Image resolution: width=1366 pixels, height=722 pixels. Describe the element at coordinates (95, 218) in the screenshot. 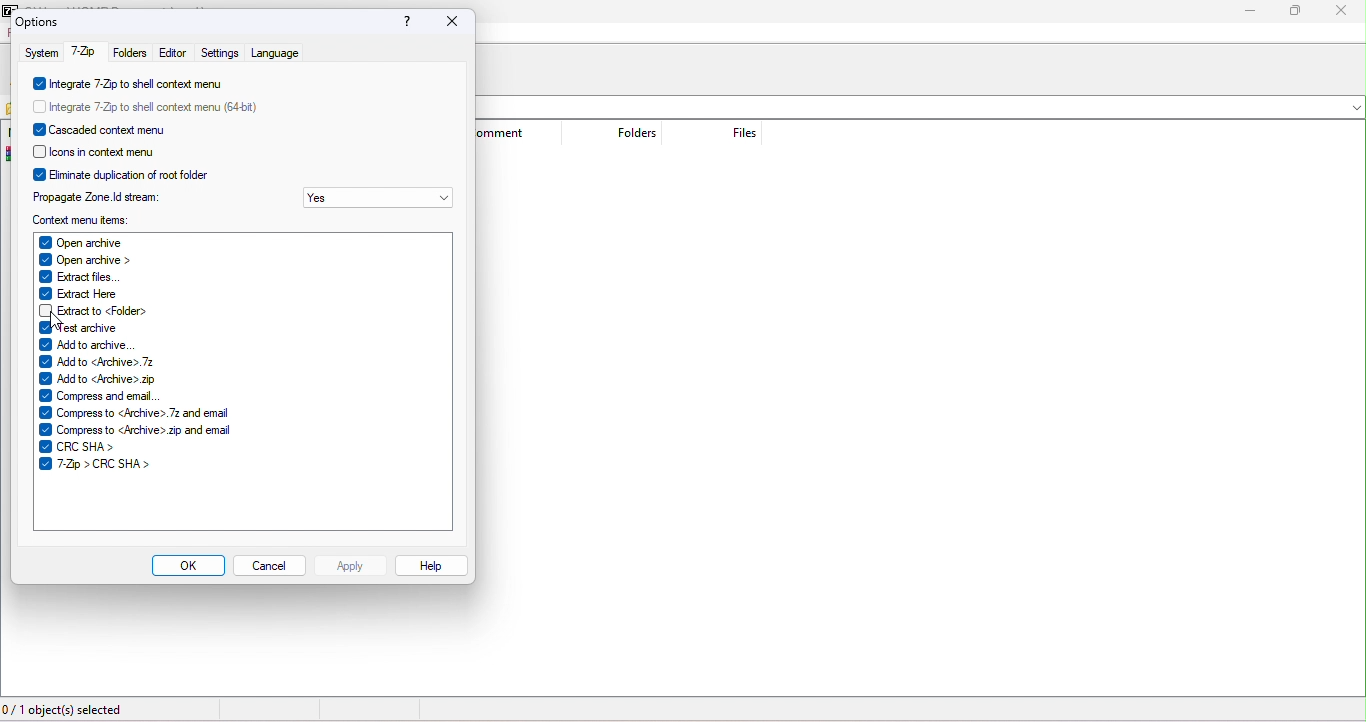

I see `context menu items` at that location.